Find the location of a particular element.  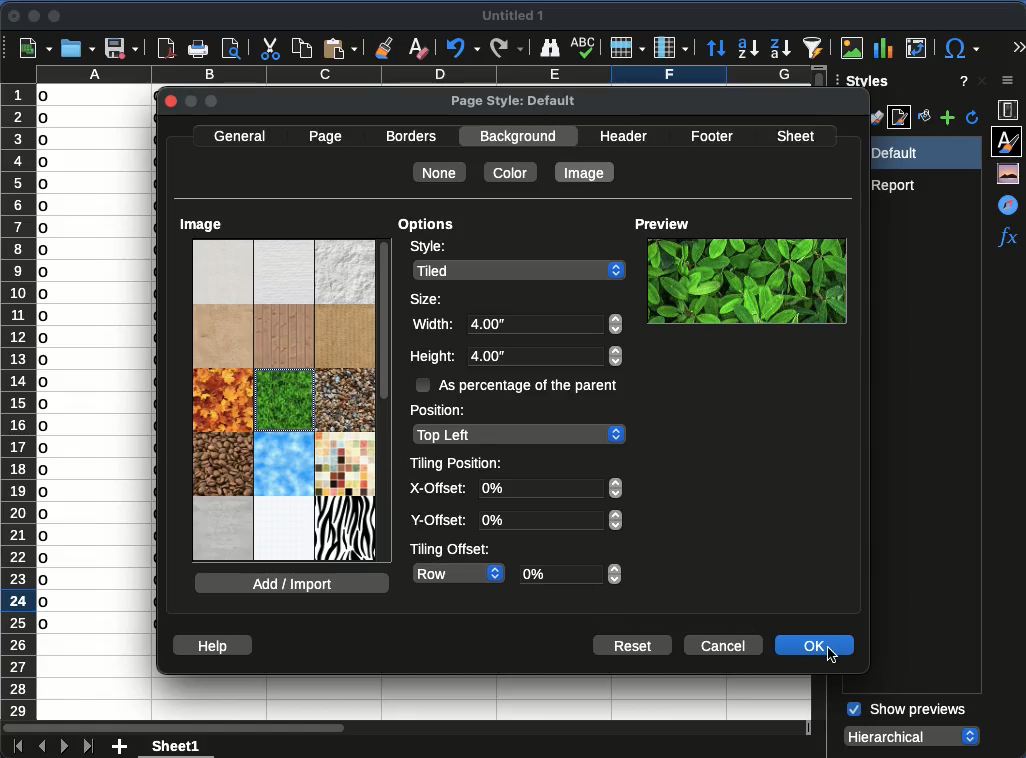

preview is located at coordinates (668, 218).